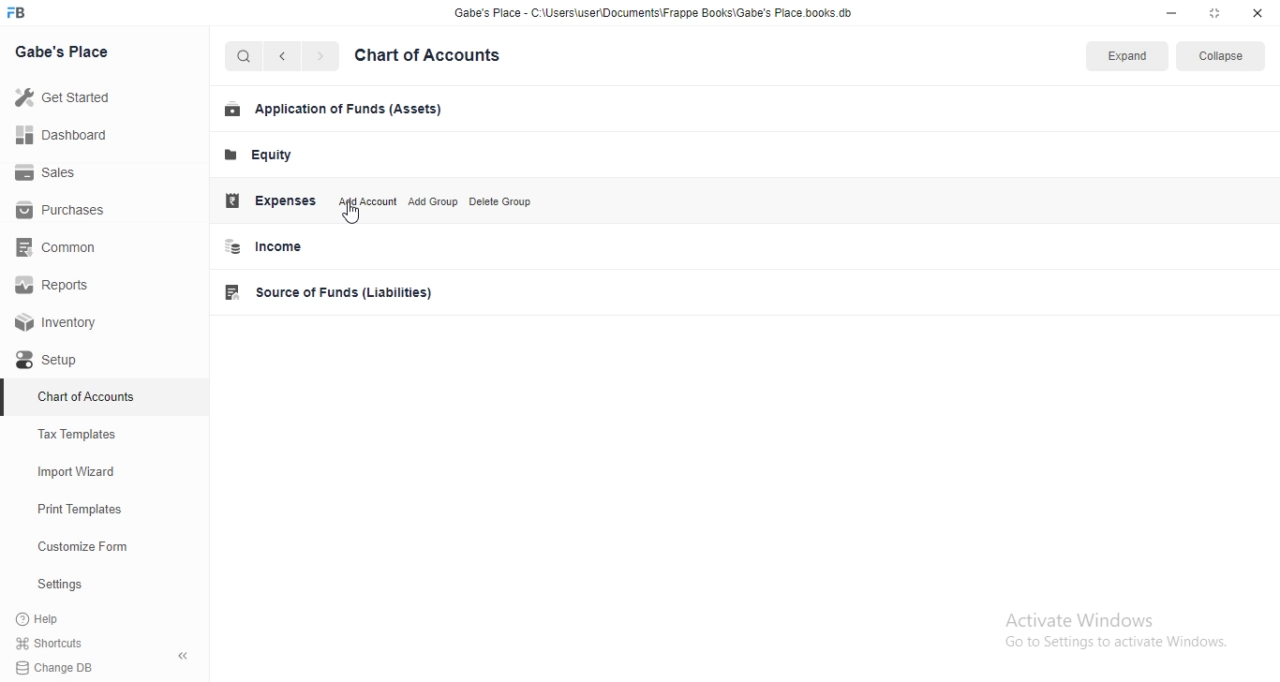  I want to click on Customize Form, so click(84, 545).